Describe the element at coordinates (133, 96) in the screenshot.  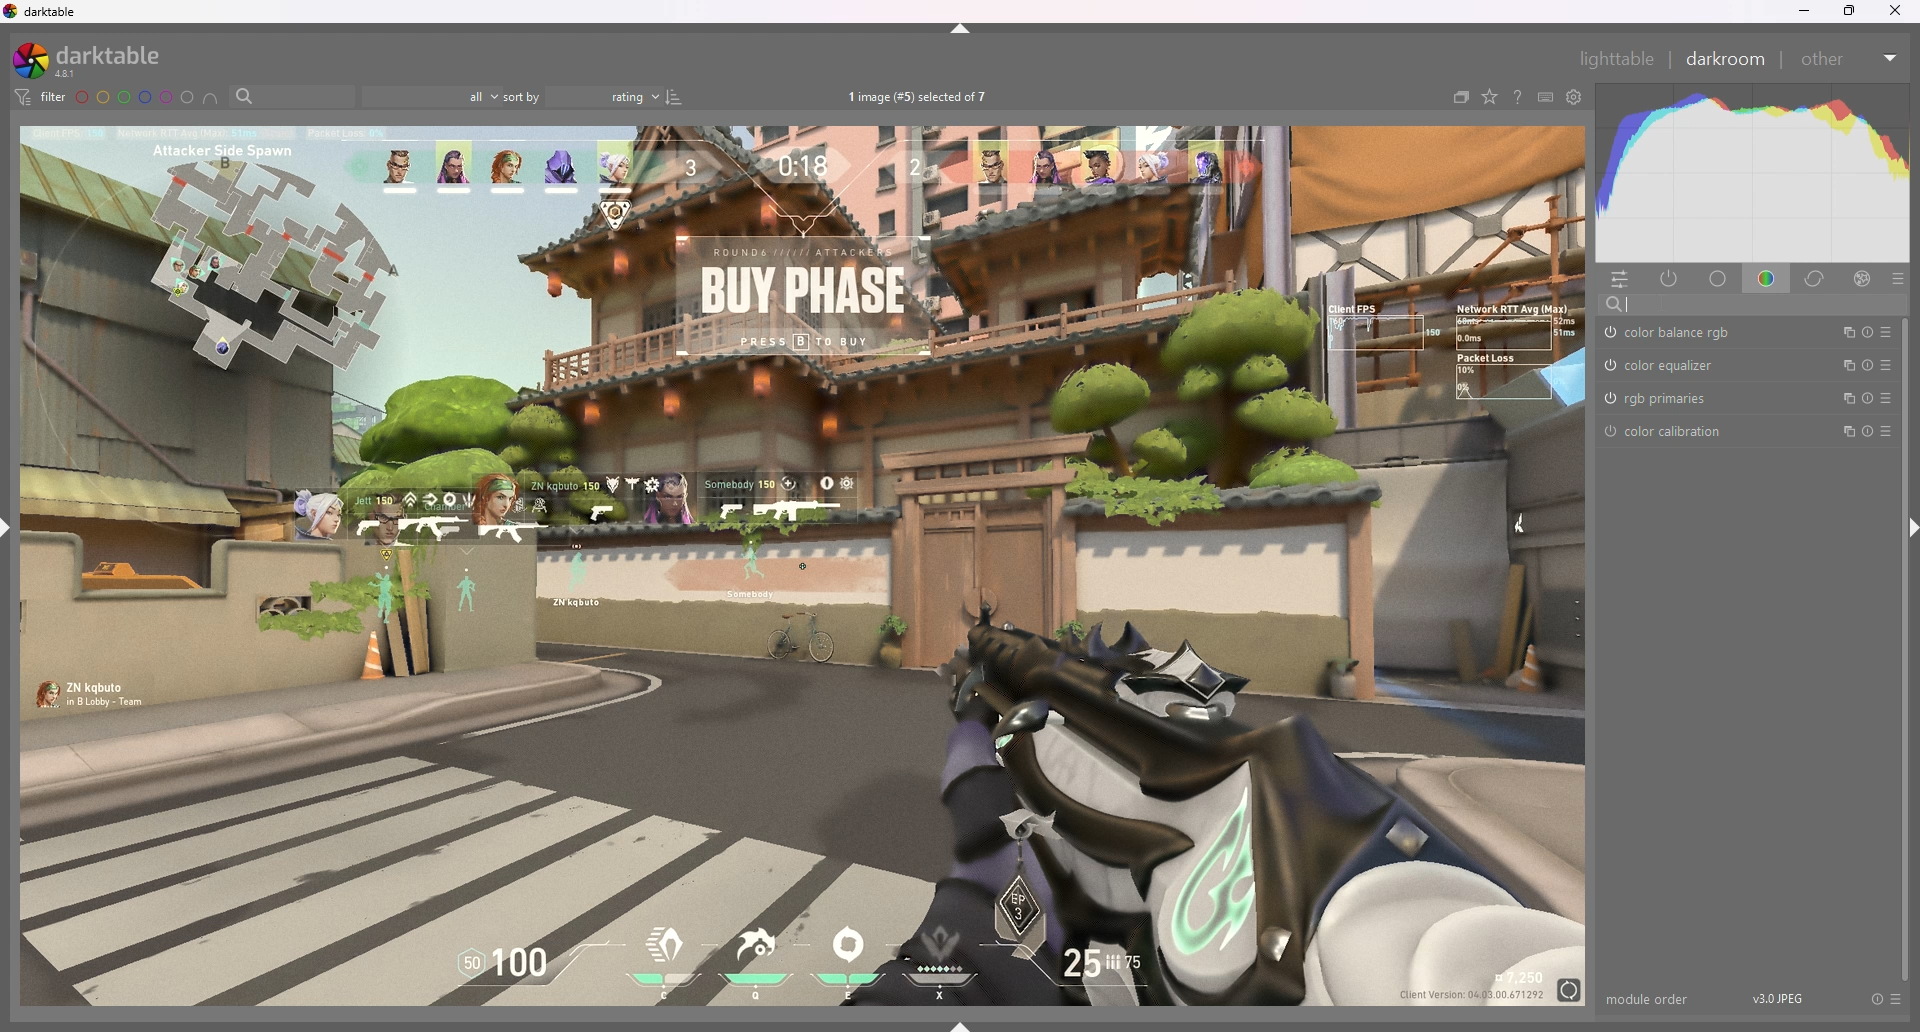
I see `color labels` at that location.